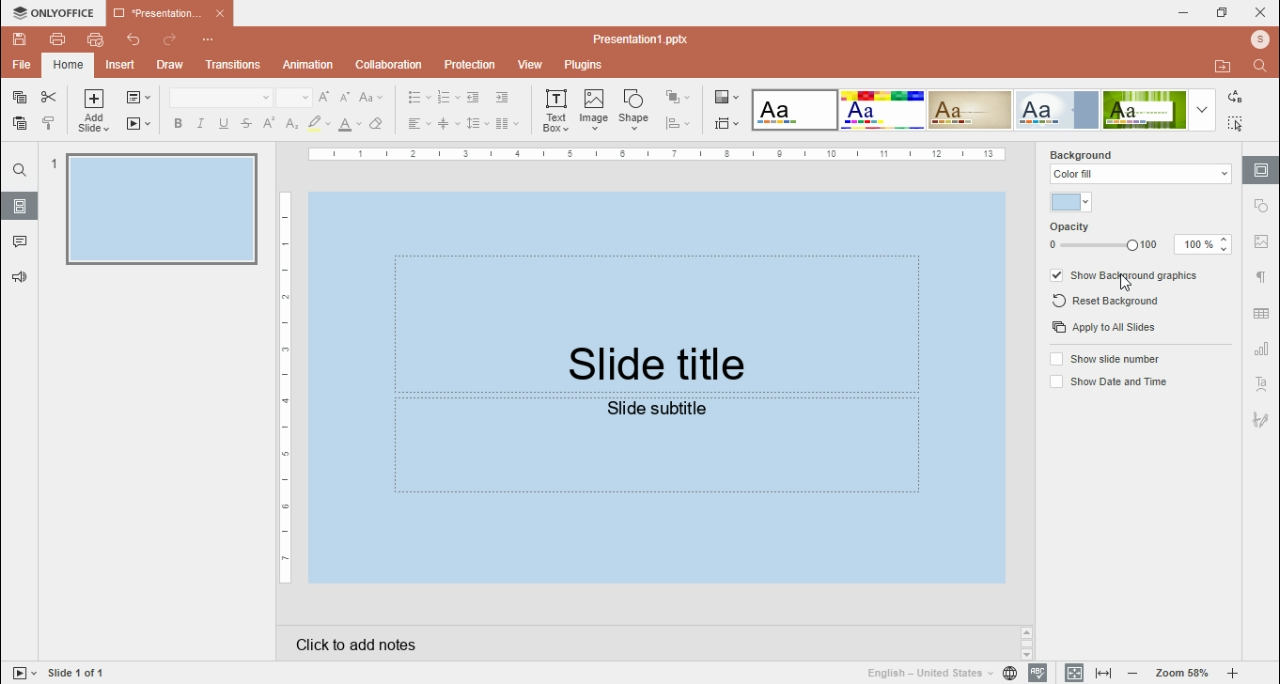 This screenshot has width=1280, height=684. I want to click on mouse pointer, so click(1125, 283).